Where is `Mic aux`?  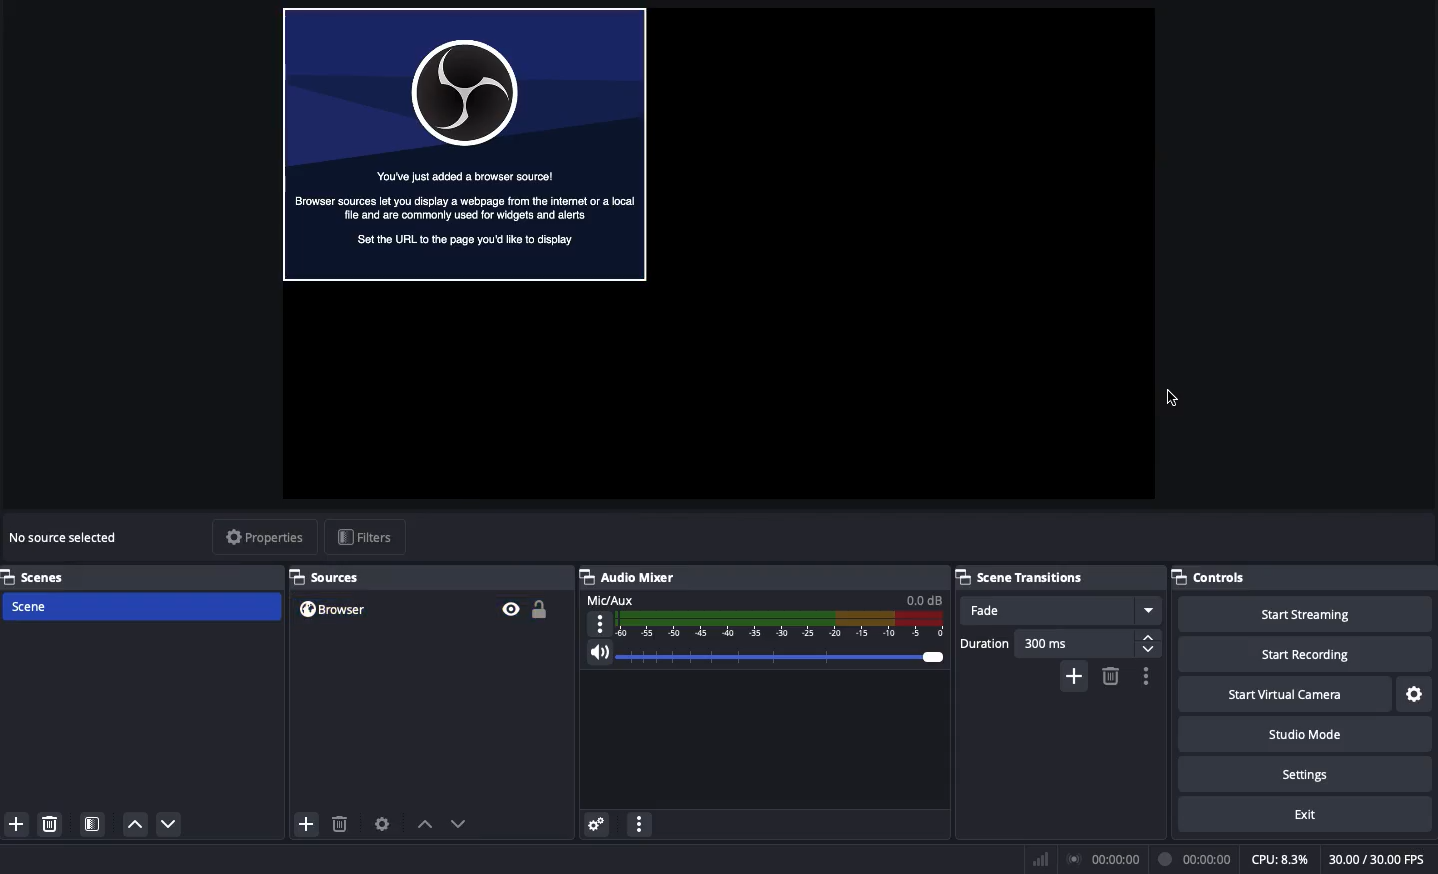
Mic aux is located at coordinates (761, 616).